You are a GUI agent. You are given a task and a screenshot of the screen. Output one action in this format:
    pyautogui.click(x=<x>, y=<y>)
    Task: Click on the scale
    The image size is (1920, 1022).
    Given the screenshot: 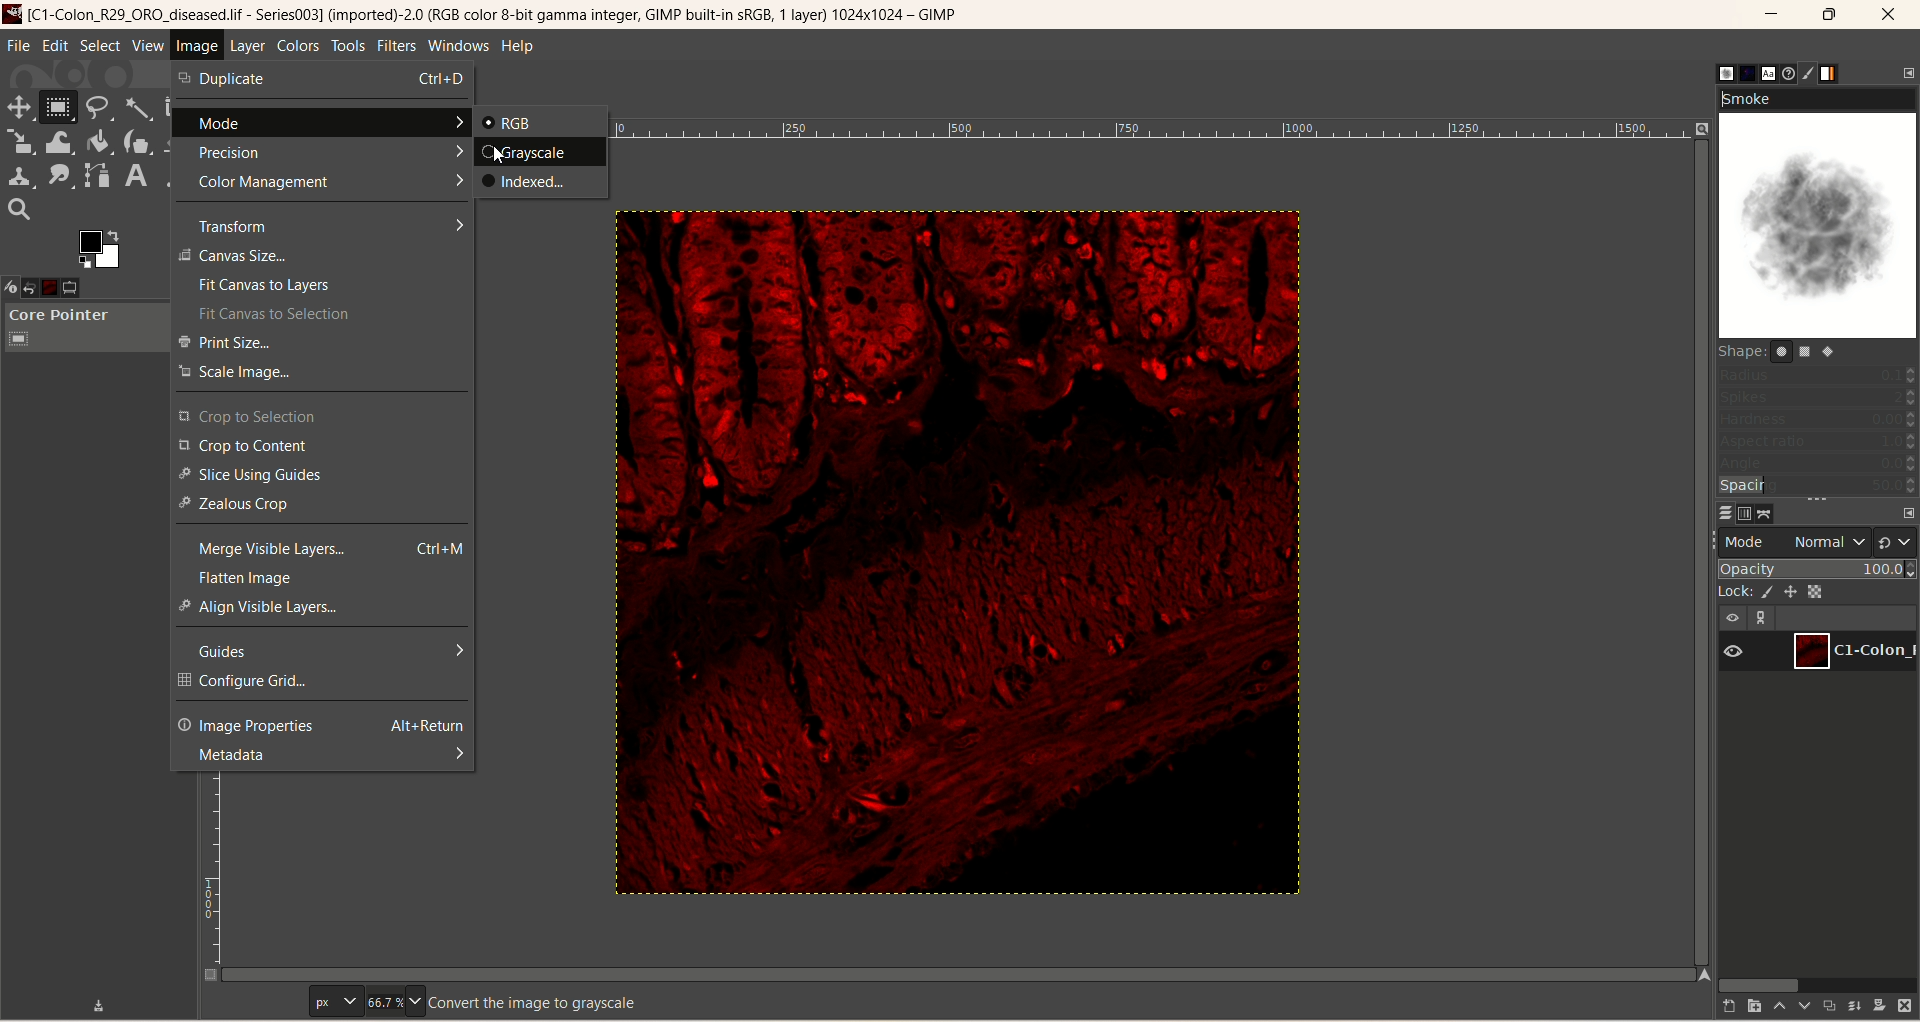 What is the action you would take?
    pyautogui.click(x=21, y=140)
    